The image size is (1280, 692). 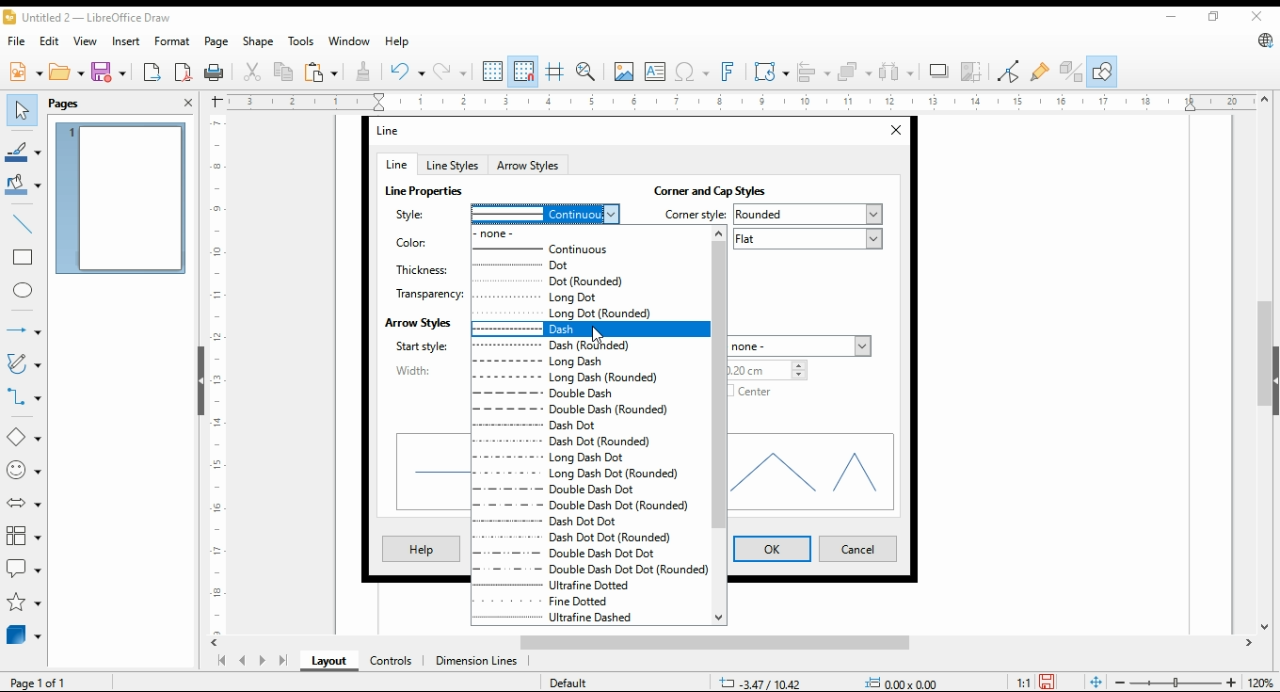 What do you see at coordinates (24, 224) in the screenshot?
I see `insert line` at bounding box center [24, 224].